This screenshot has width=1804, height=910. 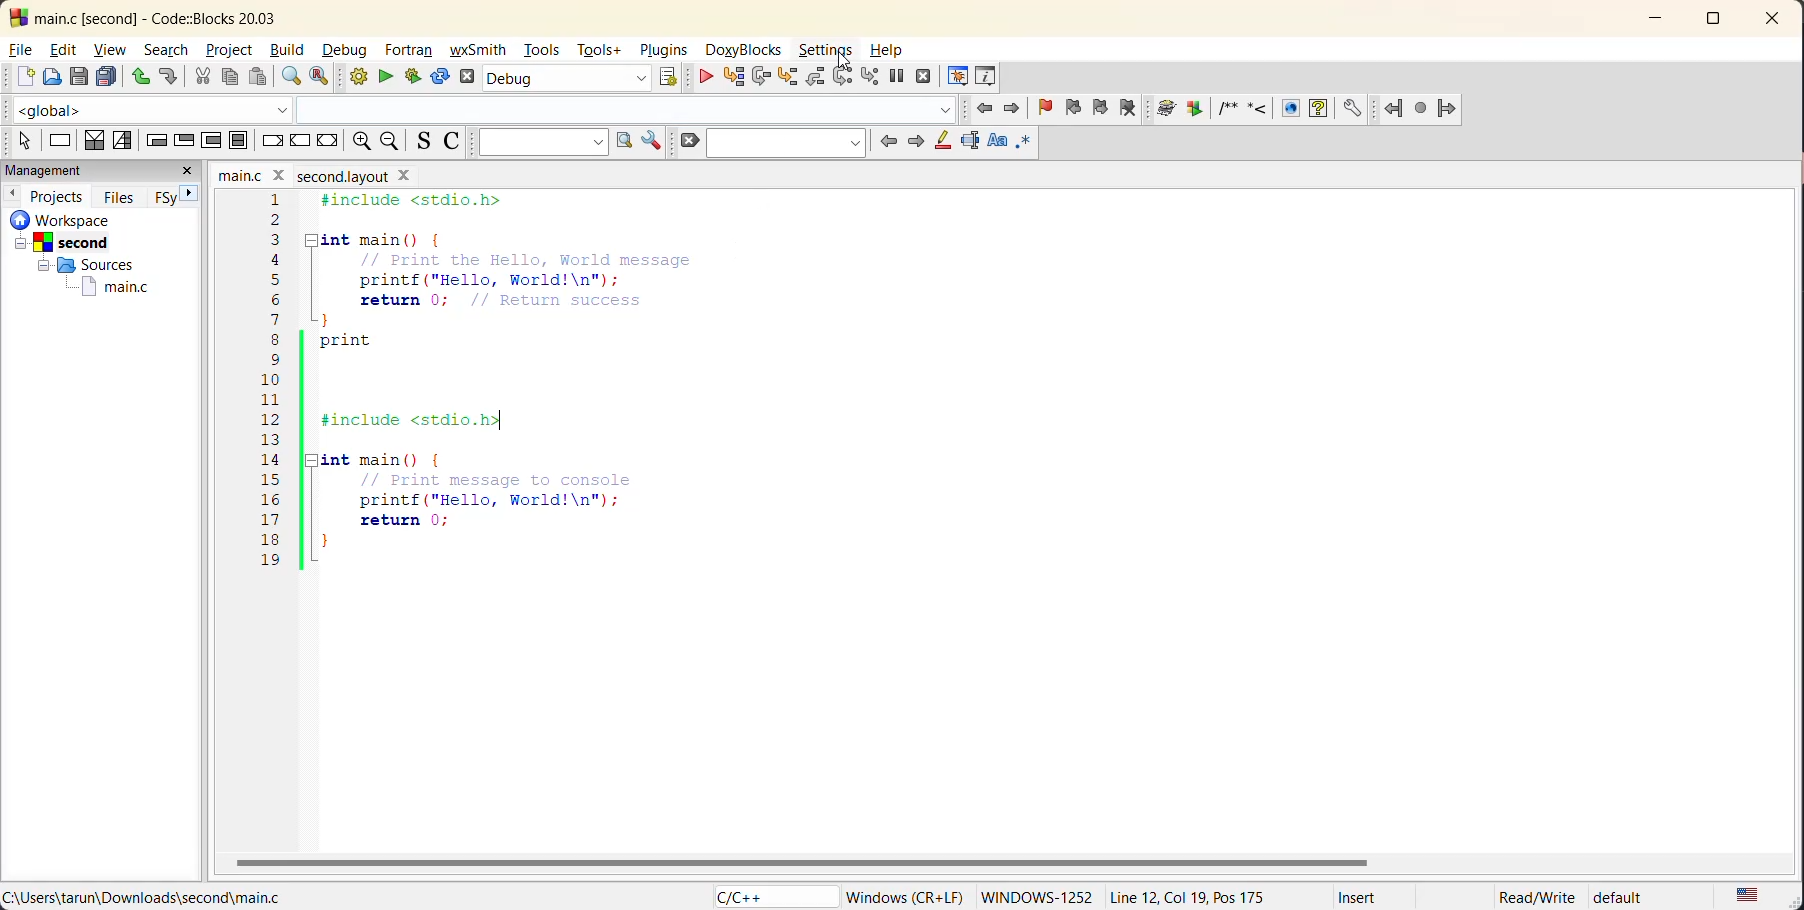 I want to click on windows (CR+LF), so click(x=906, y=896).